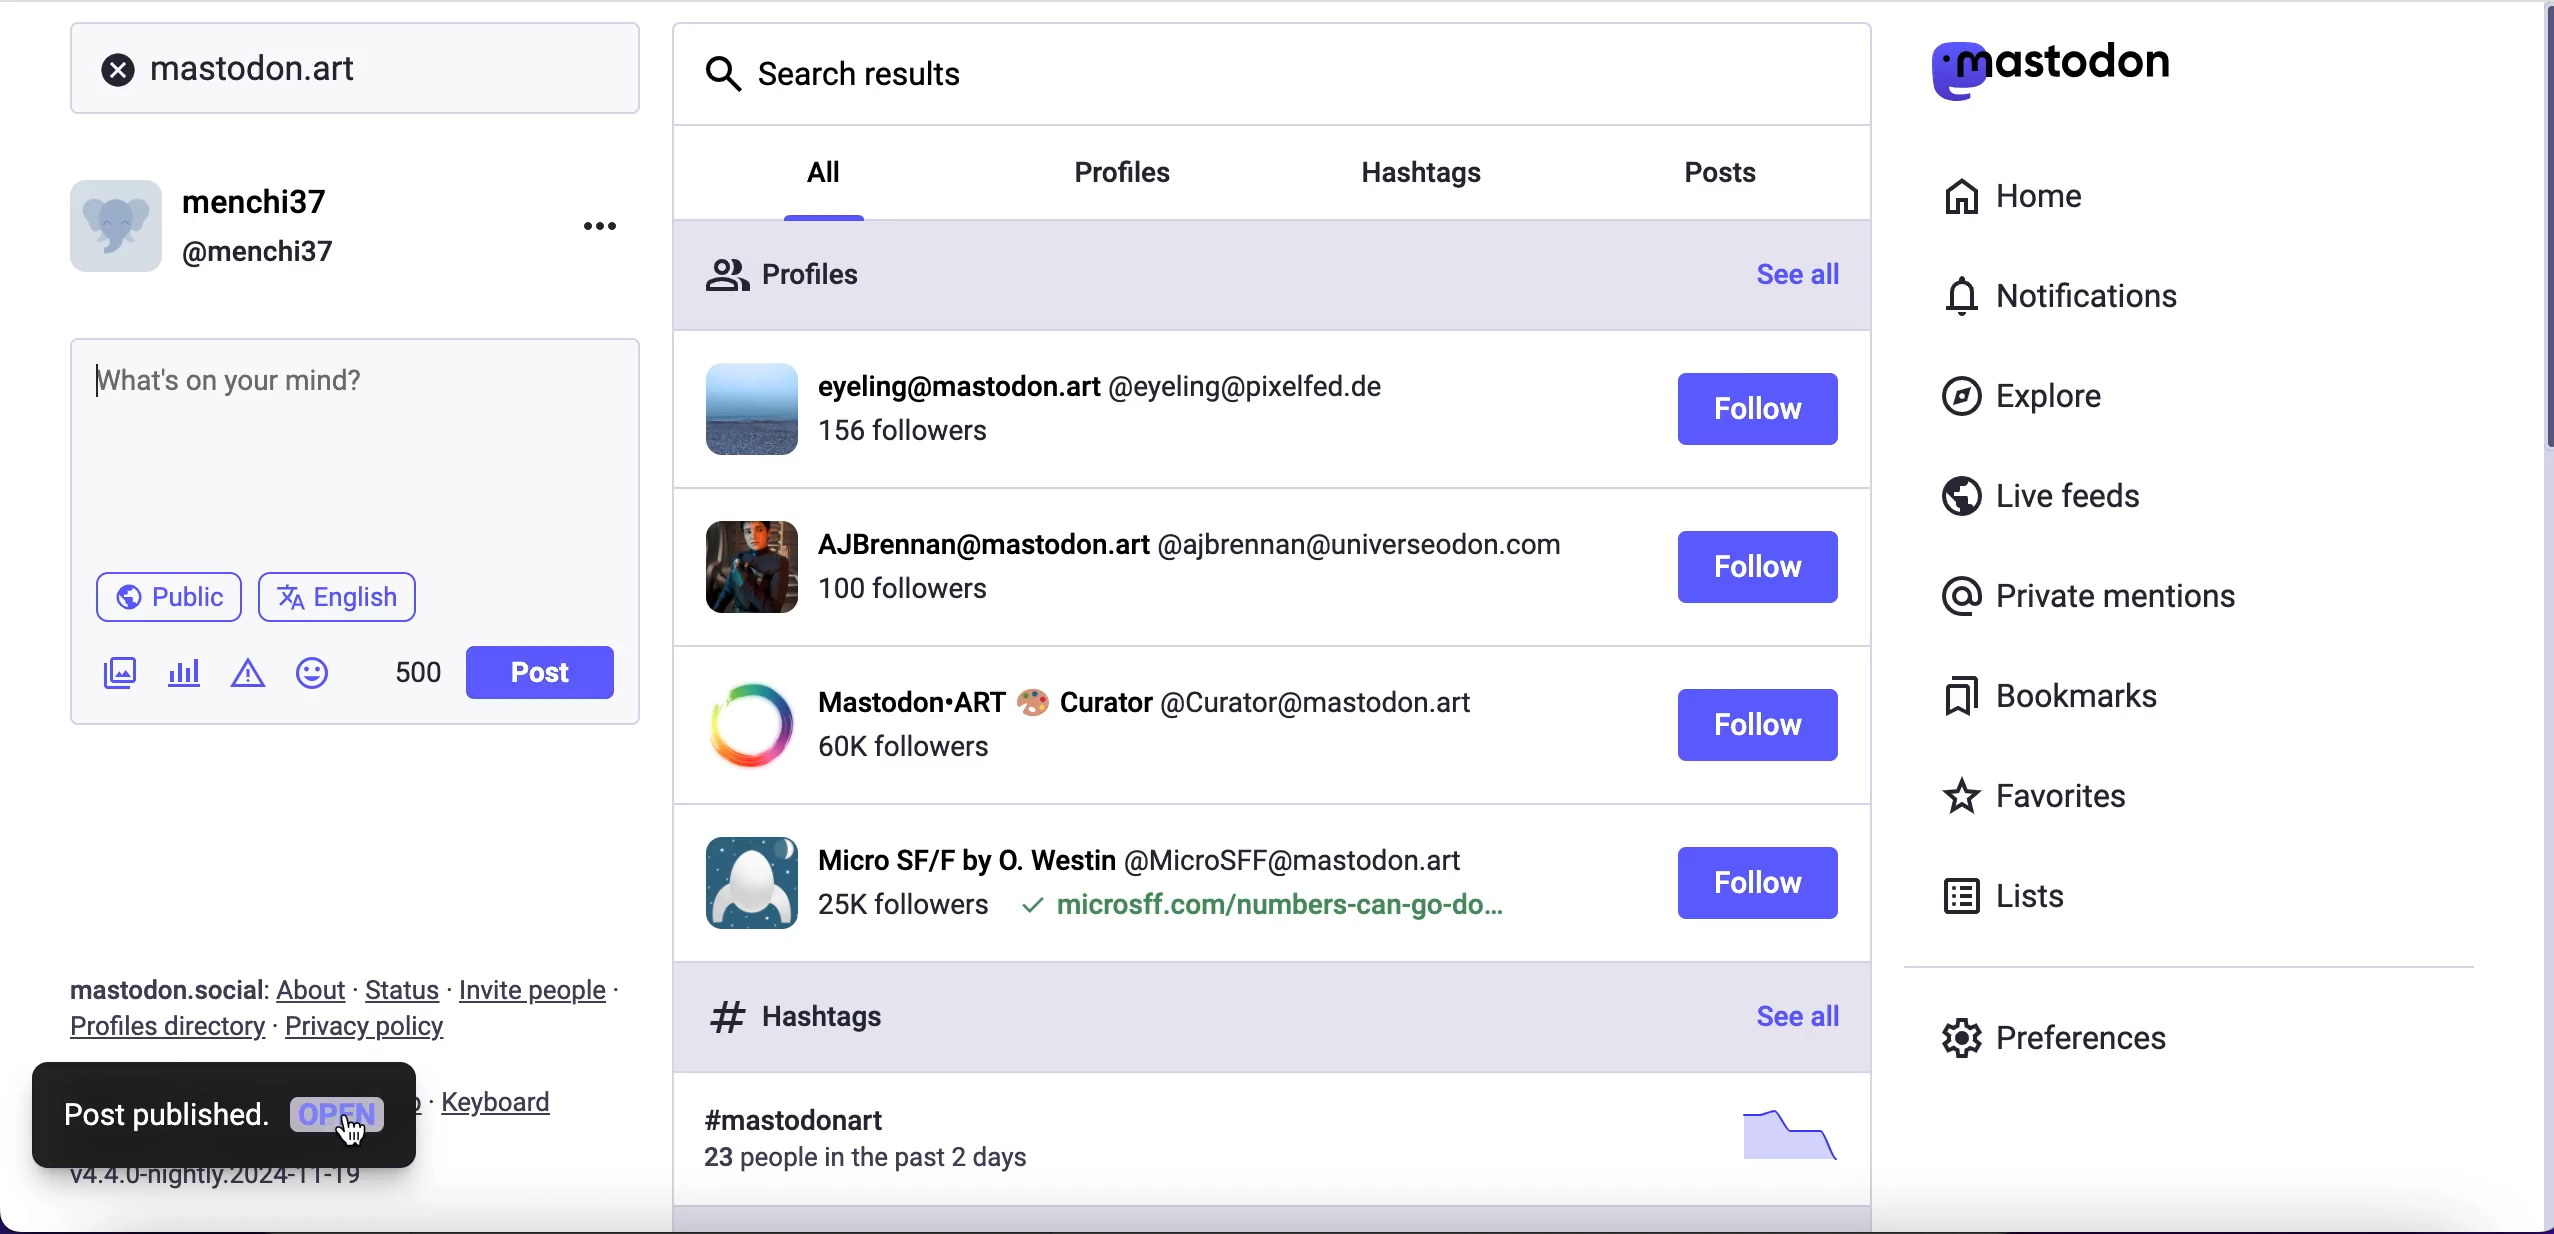 Image resolution: width=2554 pixels, height=1234 pixels. Describe the element at coordinates (2048, 695) in the screenshot. I see `bookmarks` at that location.